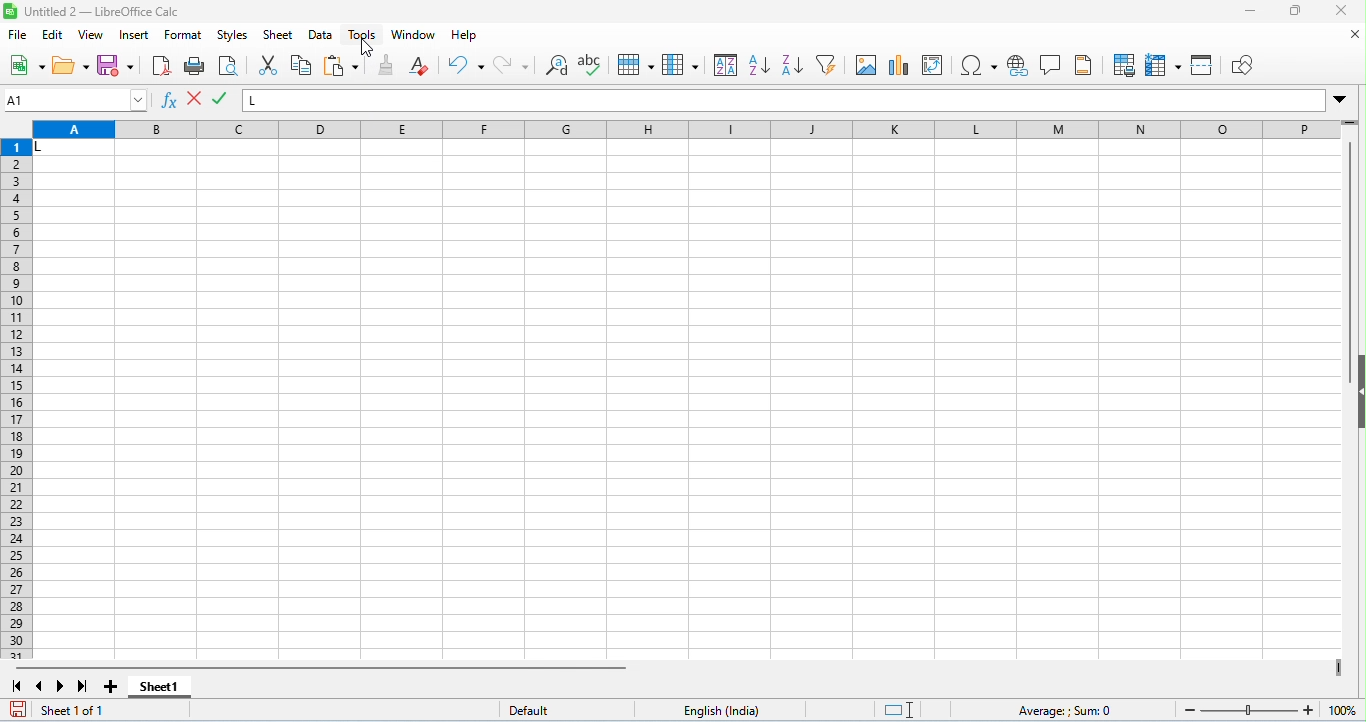 The image size is (1366, 722). What do you see at coordinates (158, 686) in the screenshot?
I see `sheet 1` at bounding box center [158, 686].